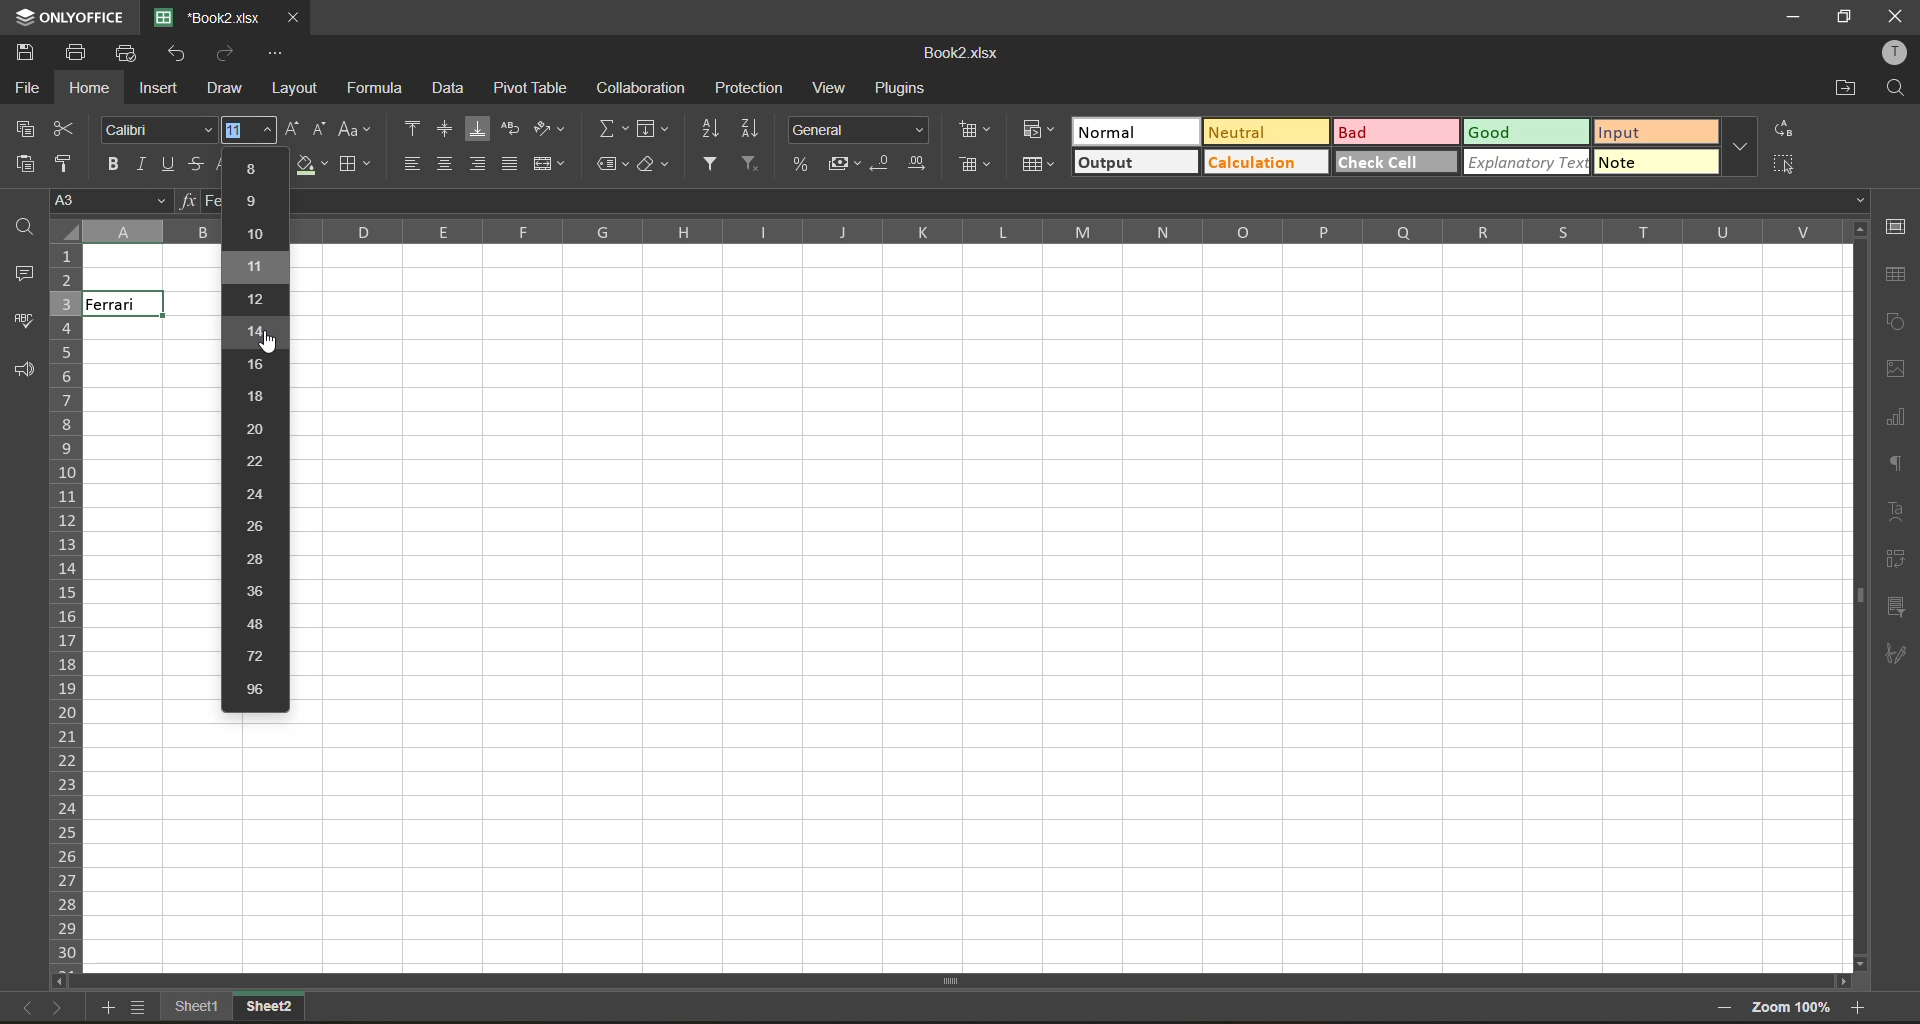 This screenshot has height=1024, width=1920. Describe the element at coordinates (1656, 132) in the screenshot. I see `input` at that location.